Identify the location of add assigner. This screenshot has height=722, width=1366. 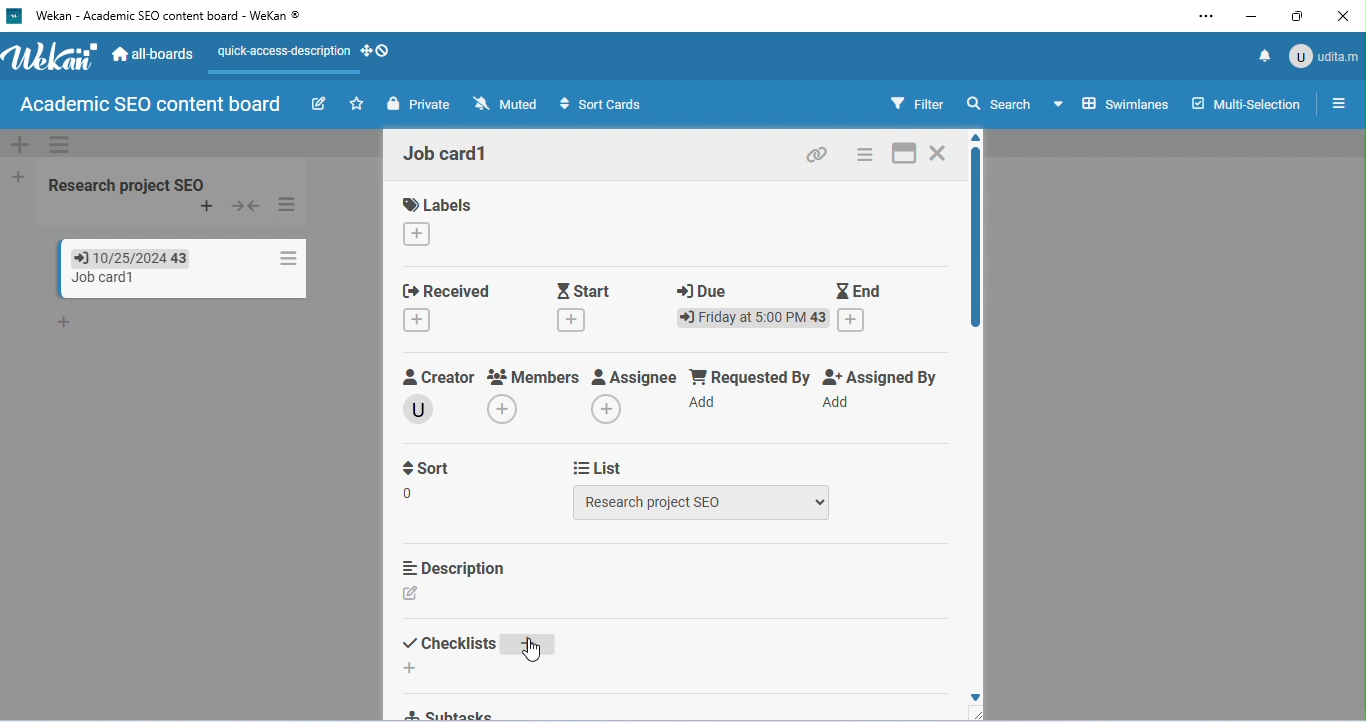
(838, 404).